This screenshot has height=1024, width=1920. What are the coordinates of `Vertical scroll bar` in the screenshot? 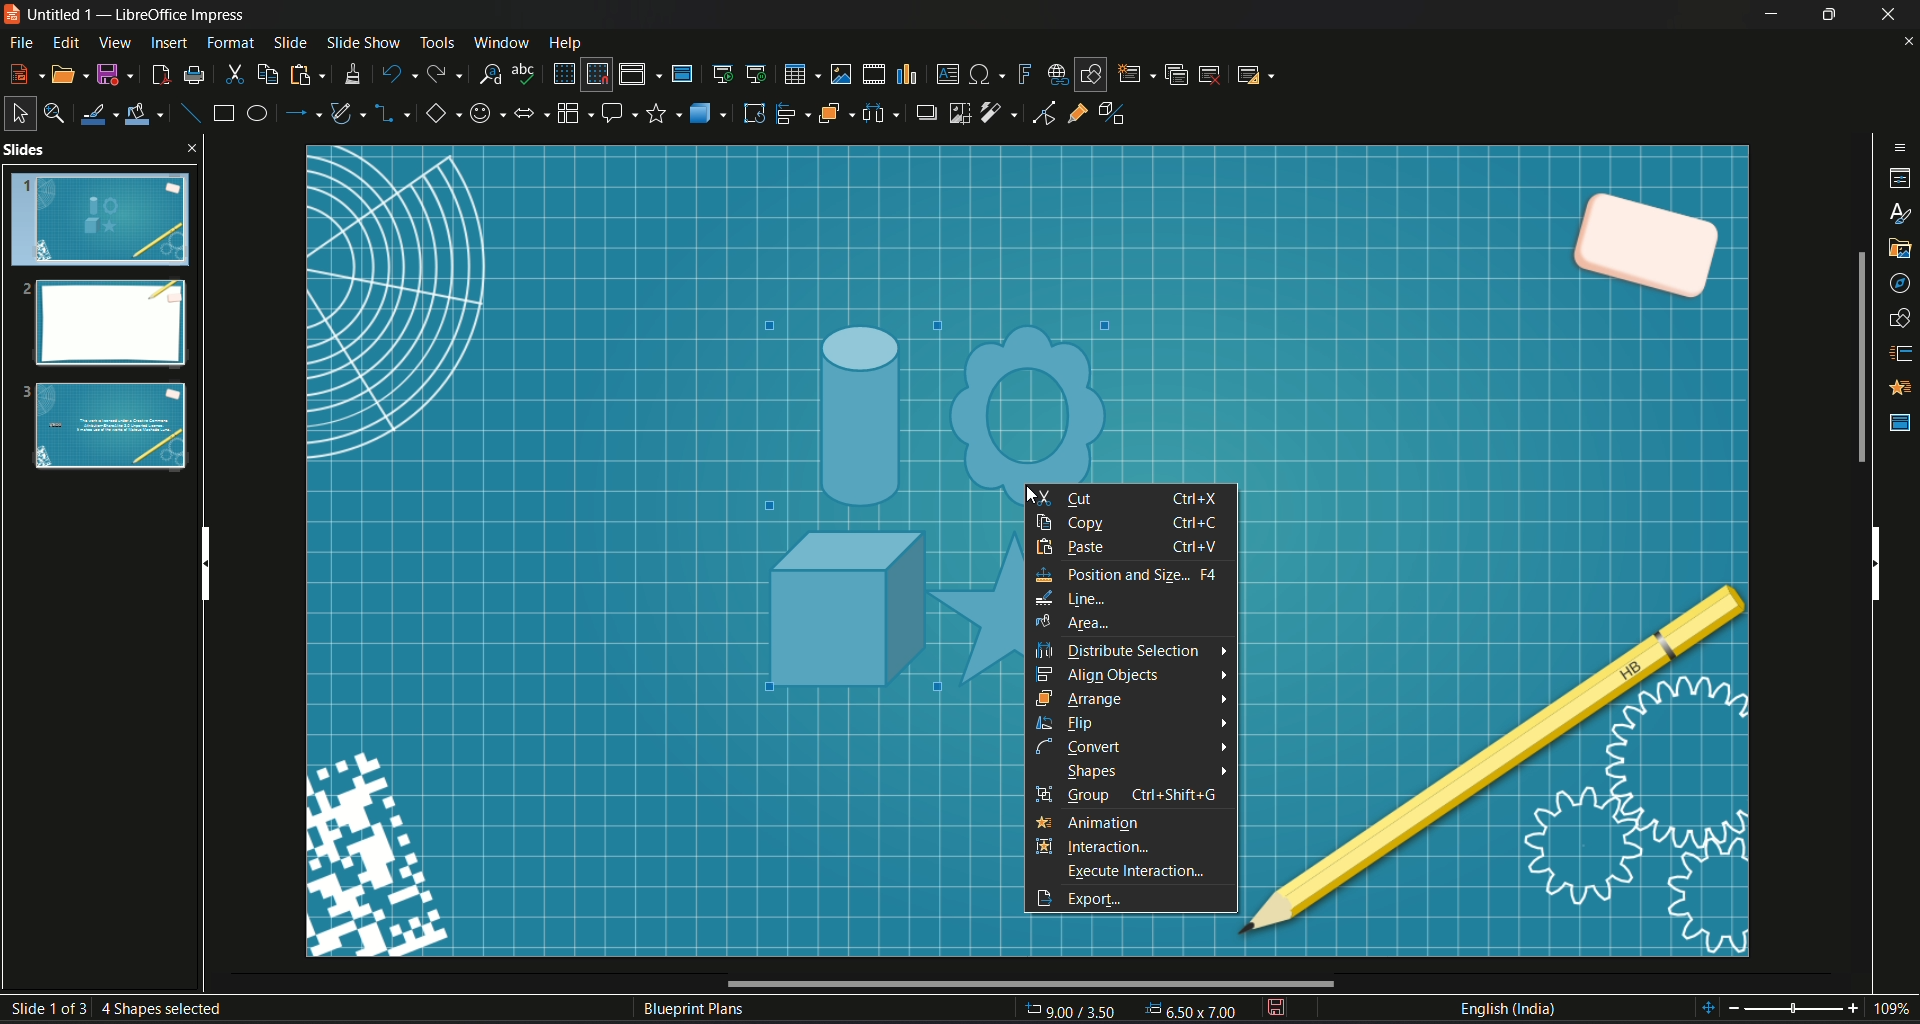 It's located at (1875, 560).